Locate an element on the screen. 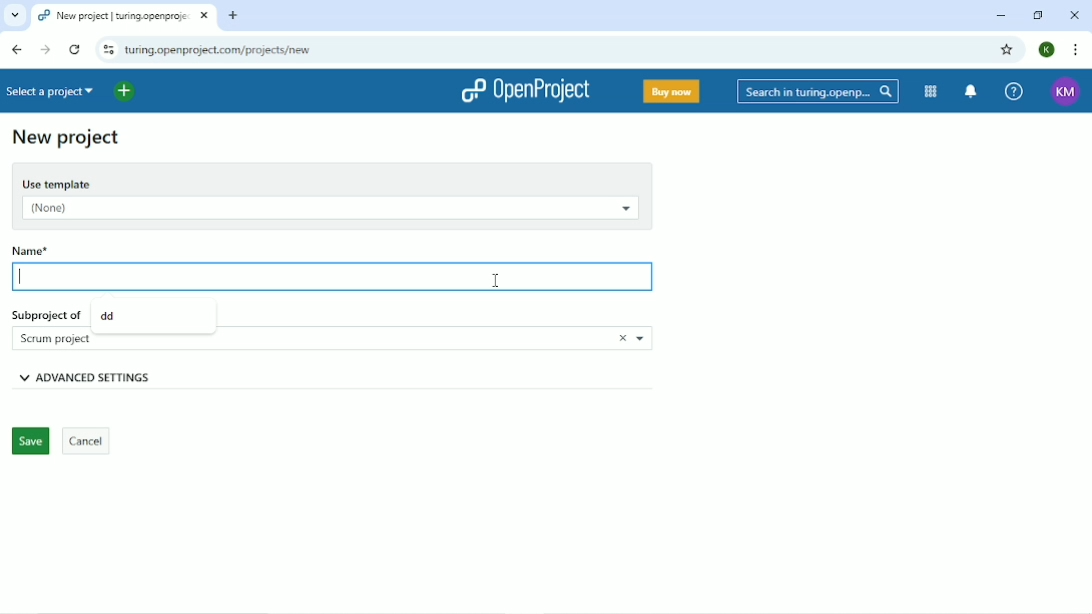 Image resolution: width=1092 pixels, height=614 pixels. Customize and control google chrome is located at coordinates (1076, 49).